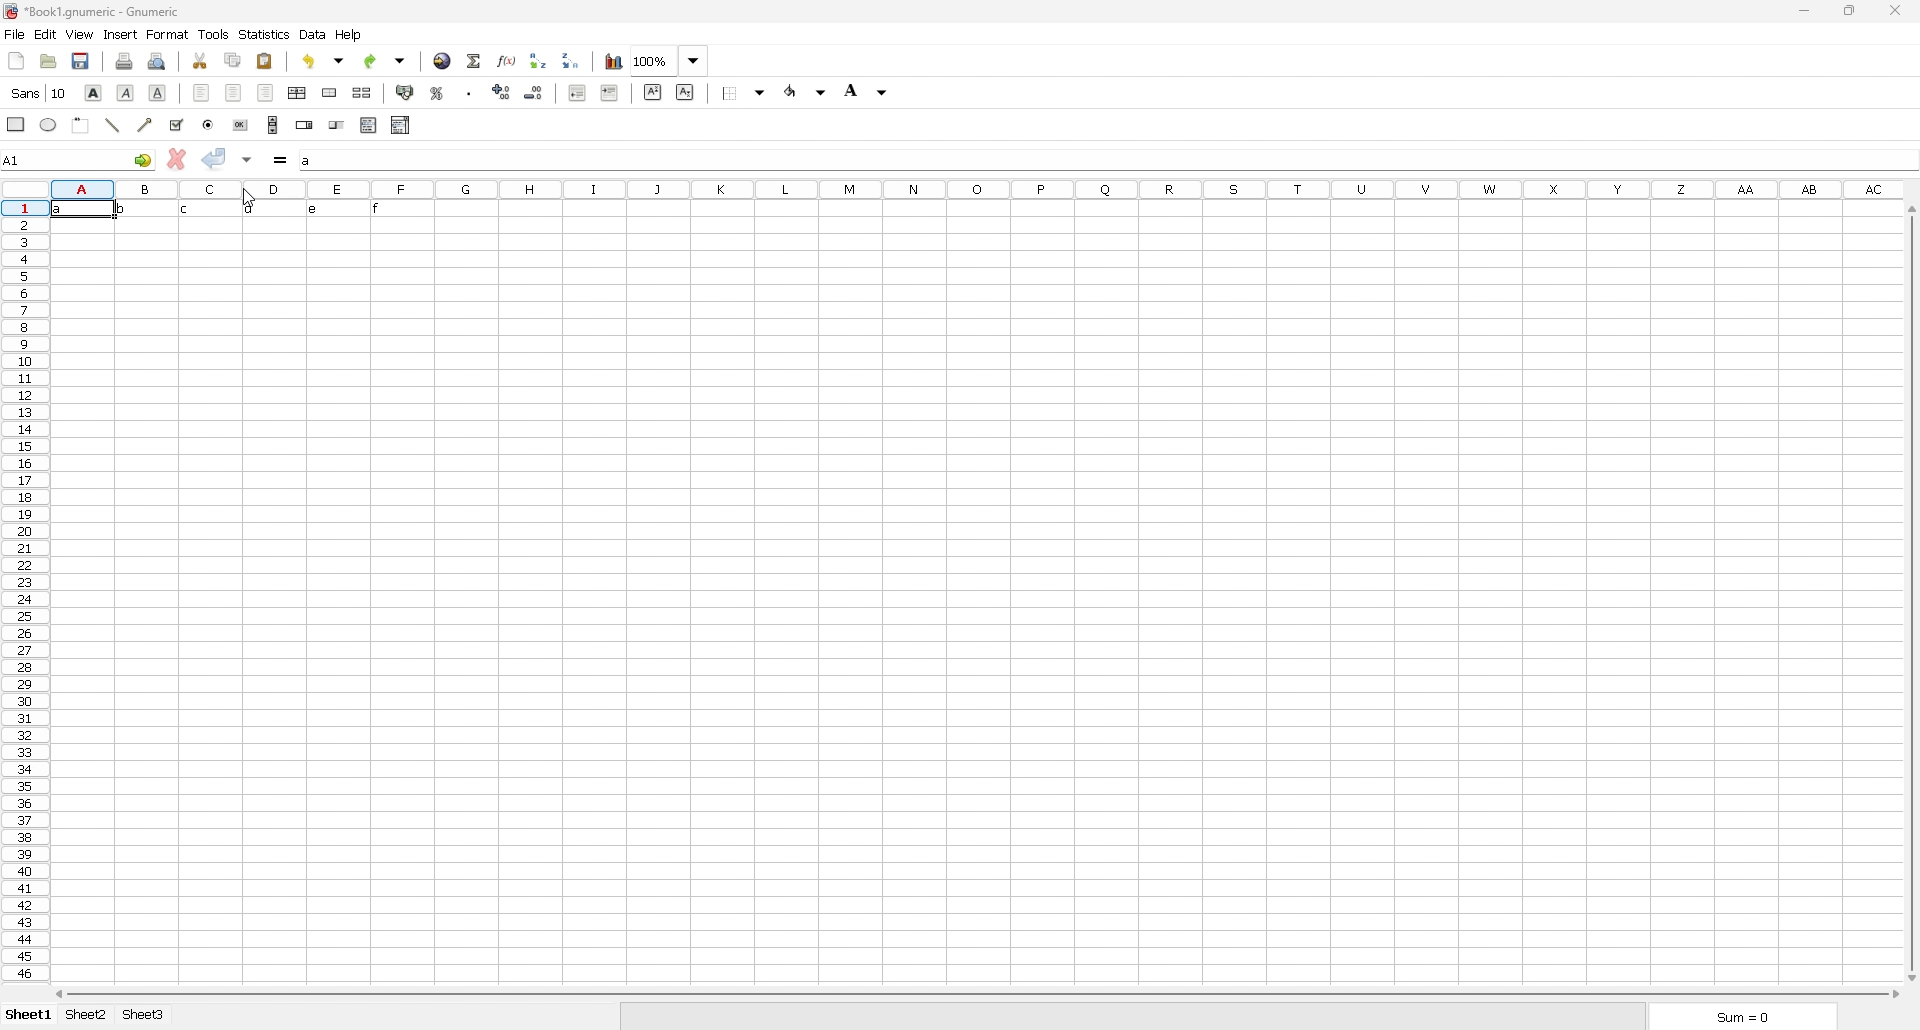 This screenshot has height=1030, width=1920. I want to click on line, so click(113, 124).